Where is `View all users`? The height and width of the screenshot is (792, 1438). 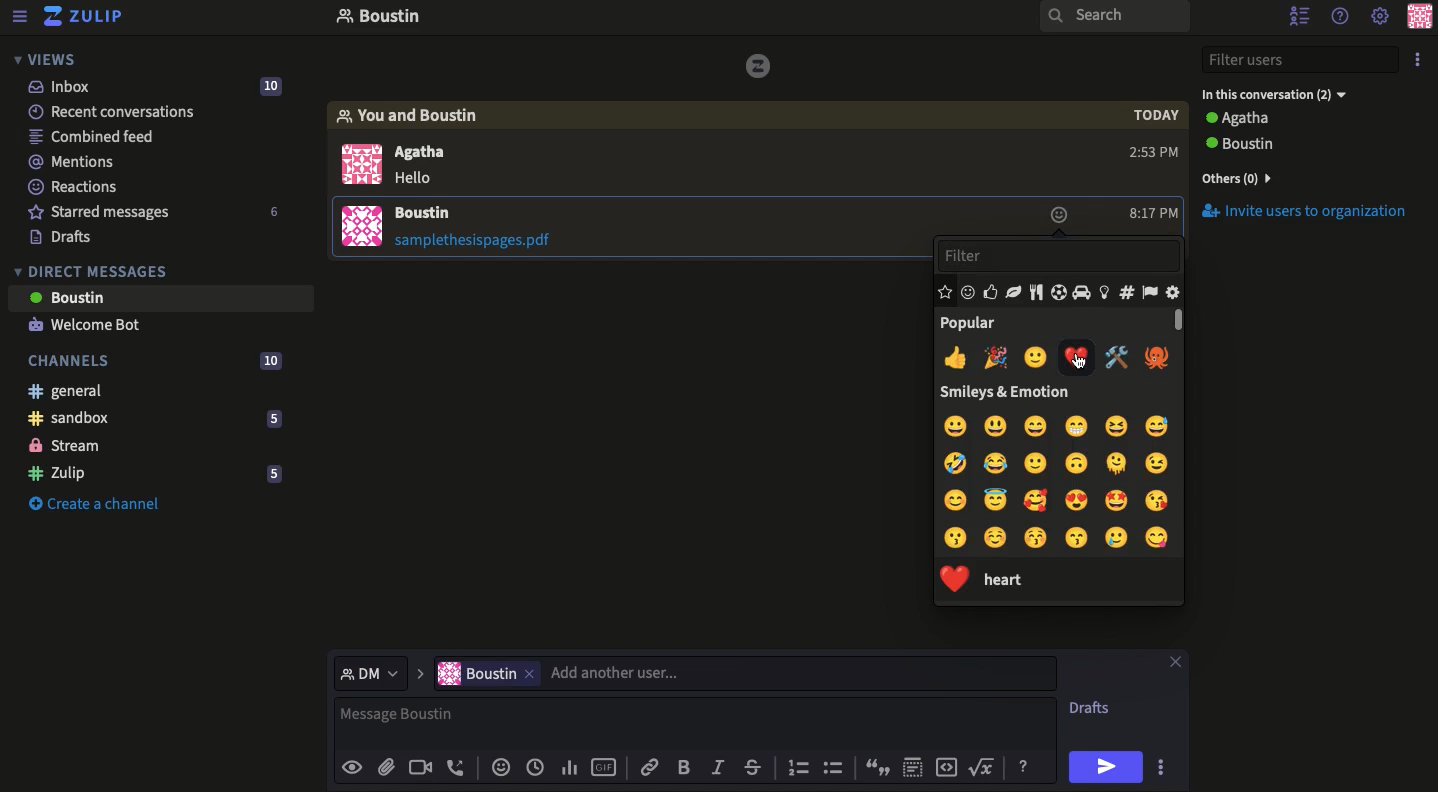 View all users is located at coordinates (1258, 181).